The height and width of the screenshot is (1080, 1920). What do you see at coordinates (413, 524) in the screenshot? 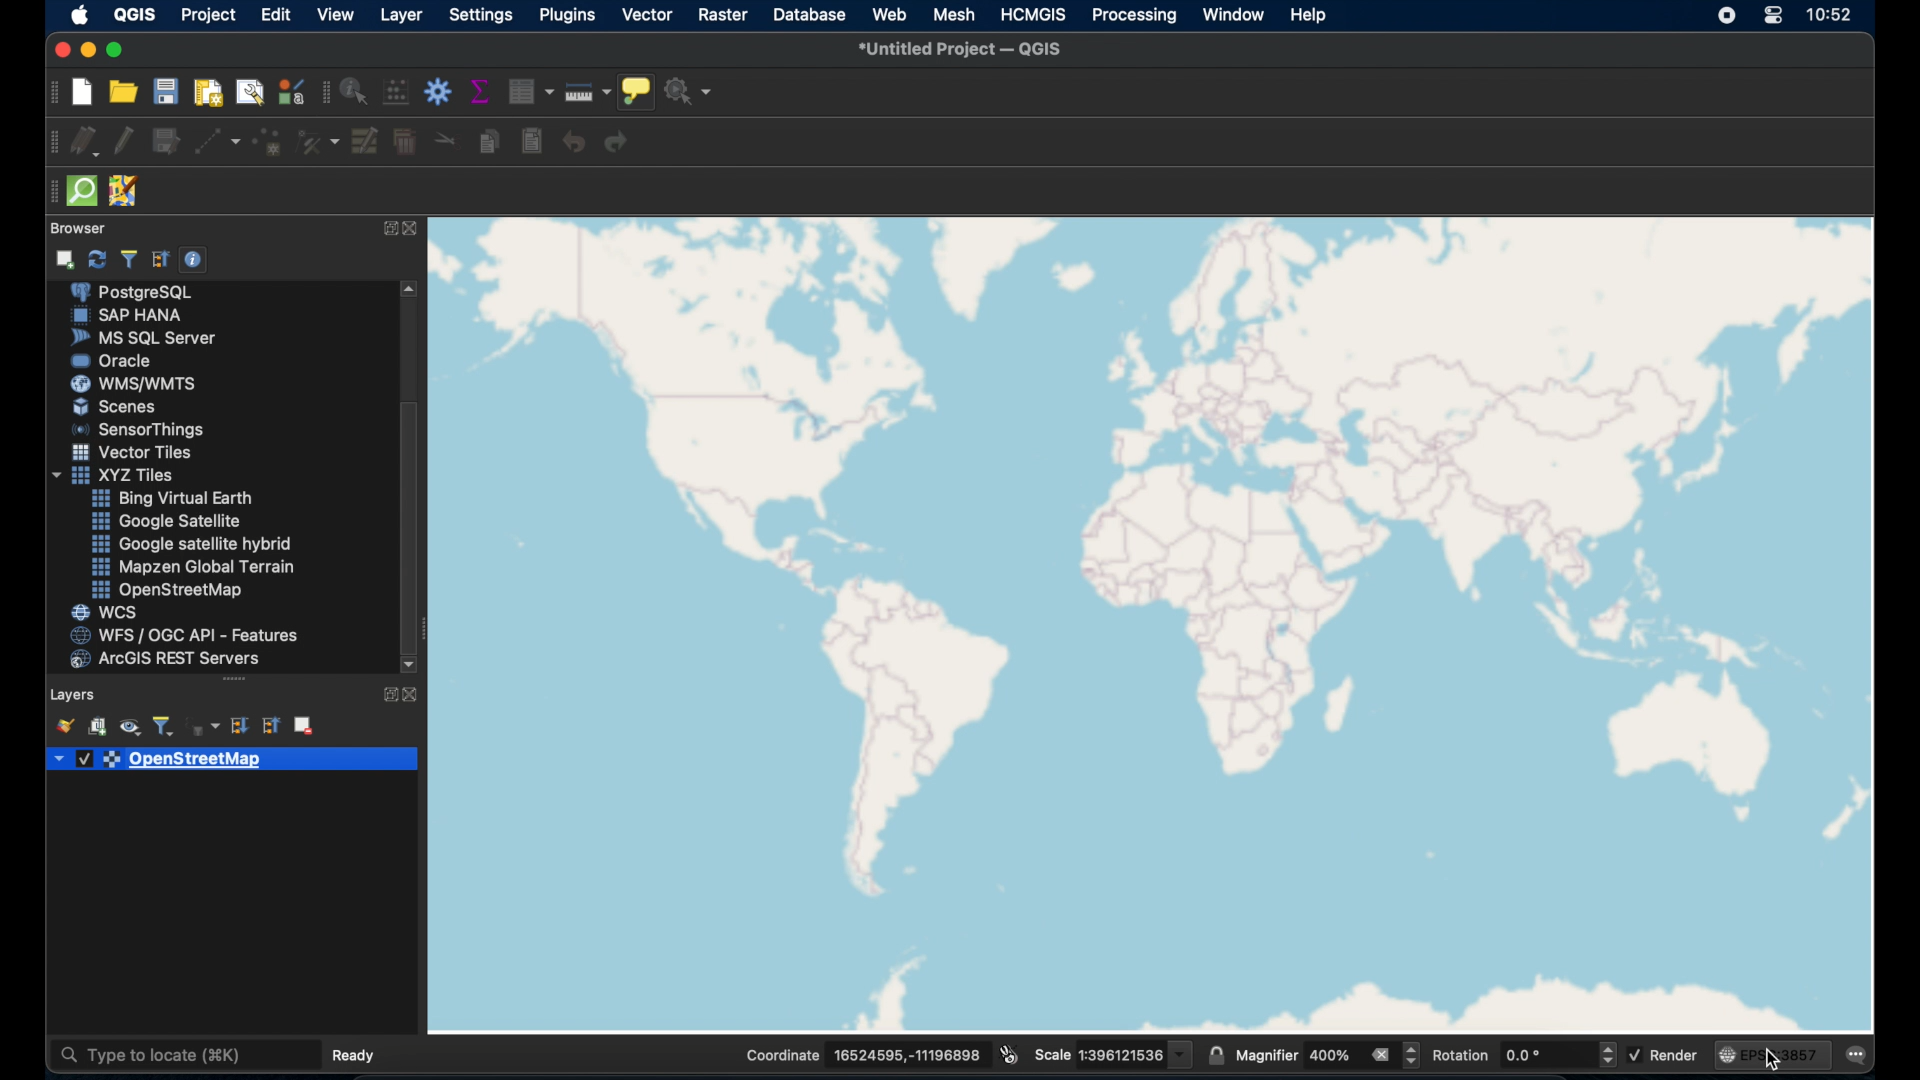
I see `scroll box` at bounding box center [413, 524].